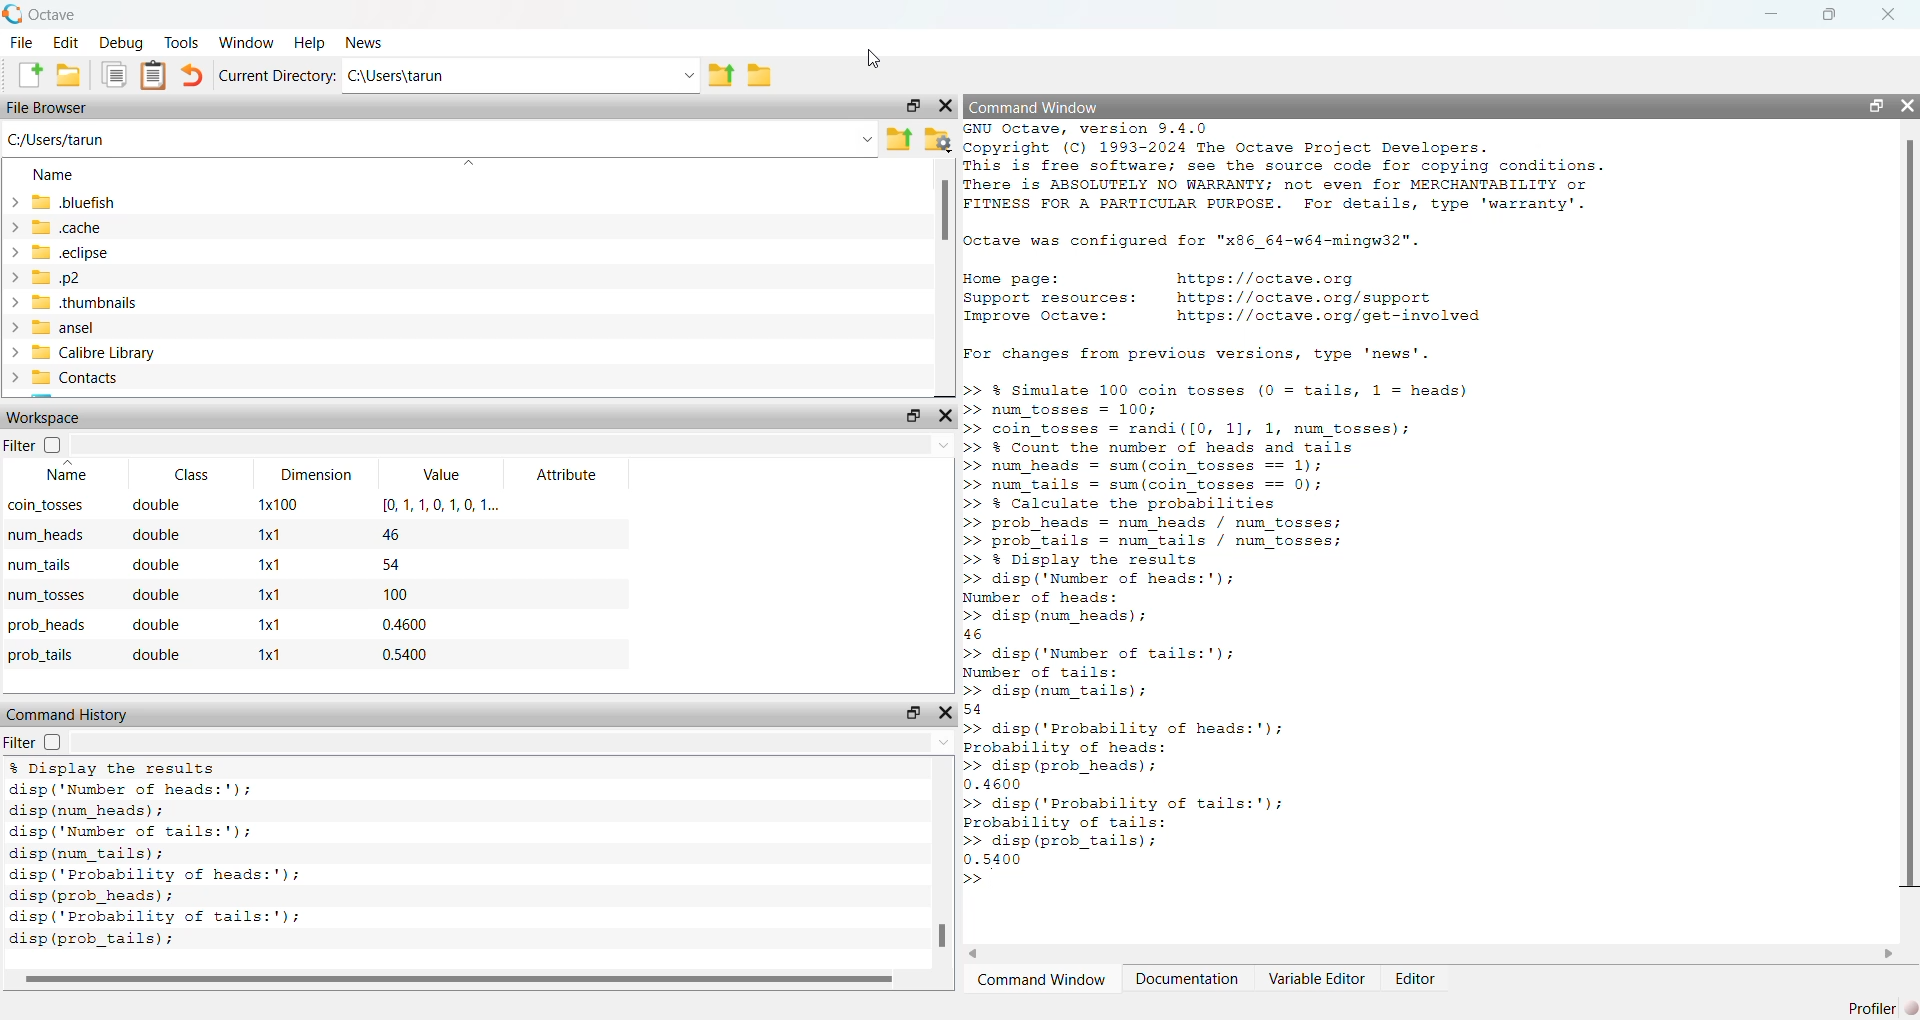  What do you see at coordinates (1828, 14) in the screenshot?
I see `maximize` at bounding box center [1828, 14].